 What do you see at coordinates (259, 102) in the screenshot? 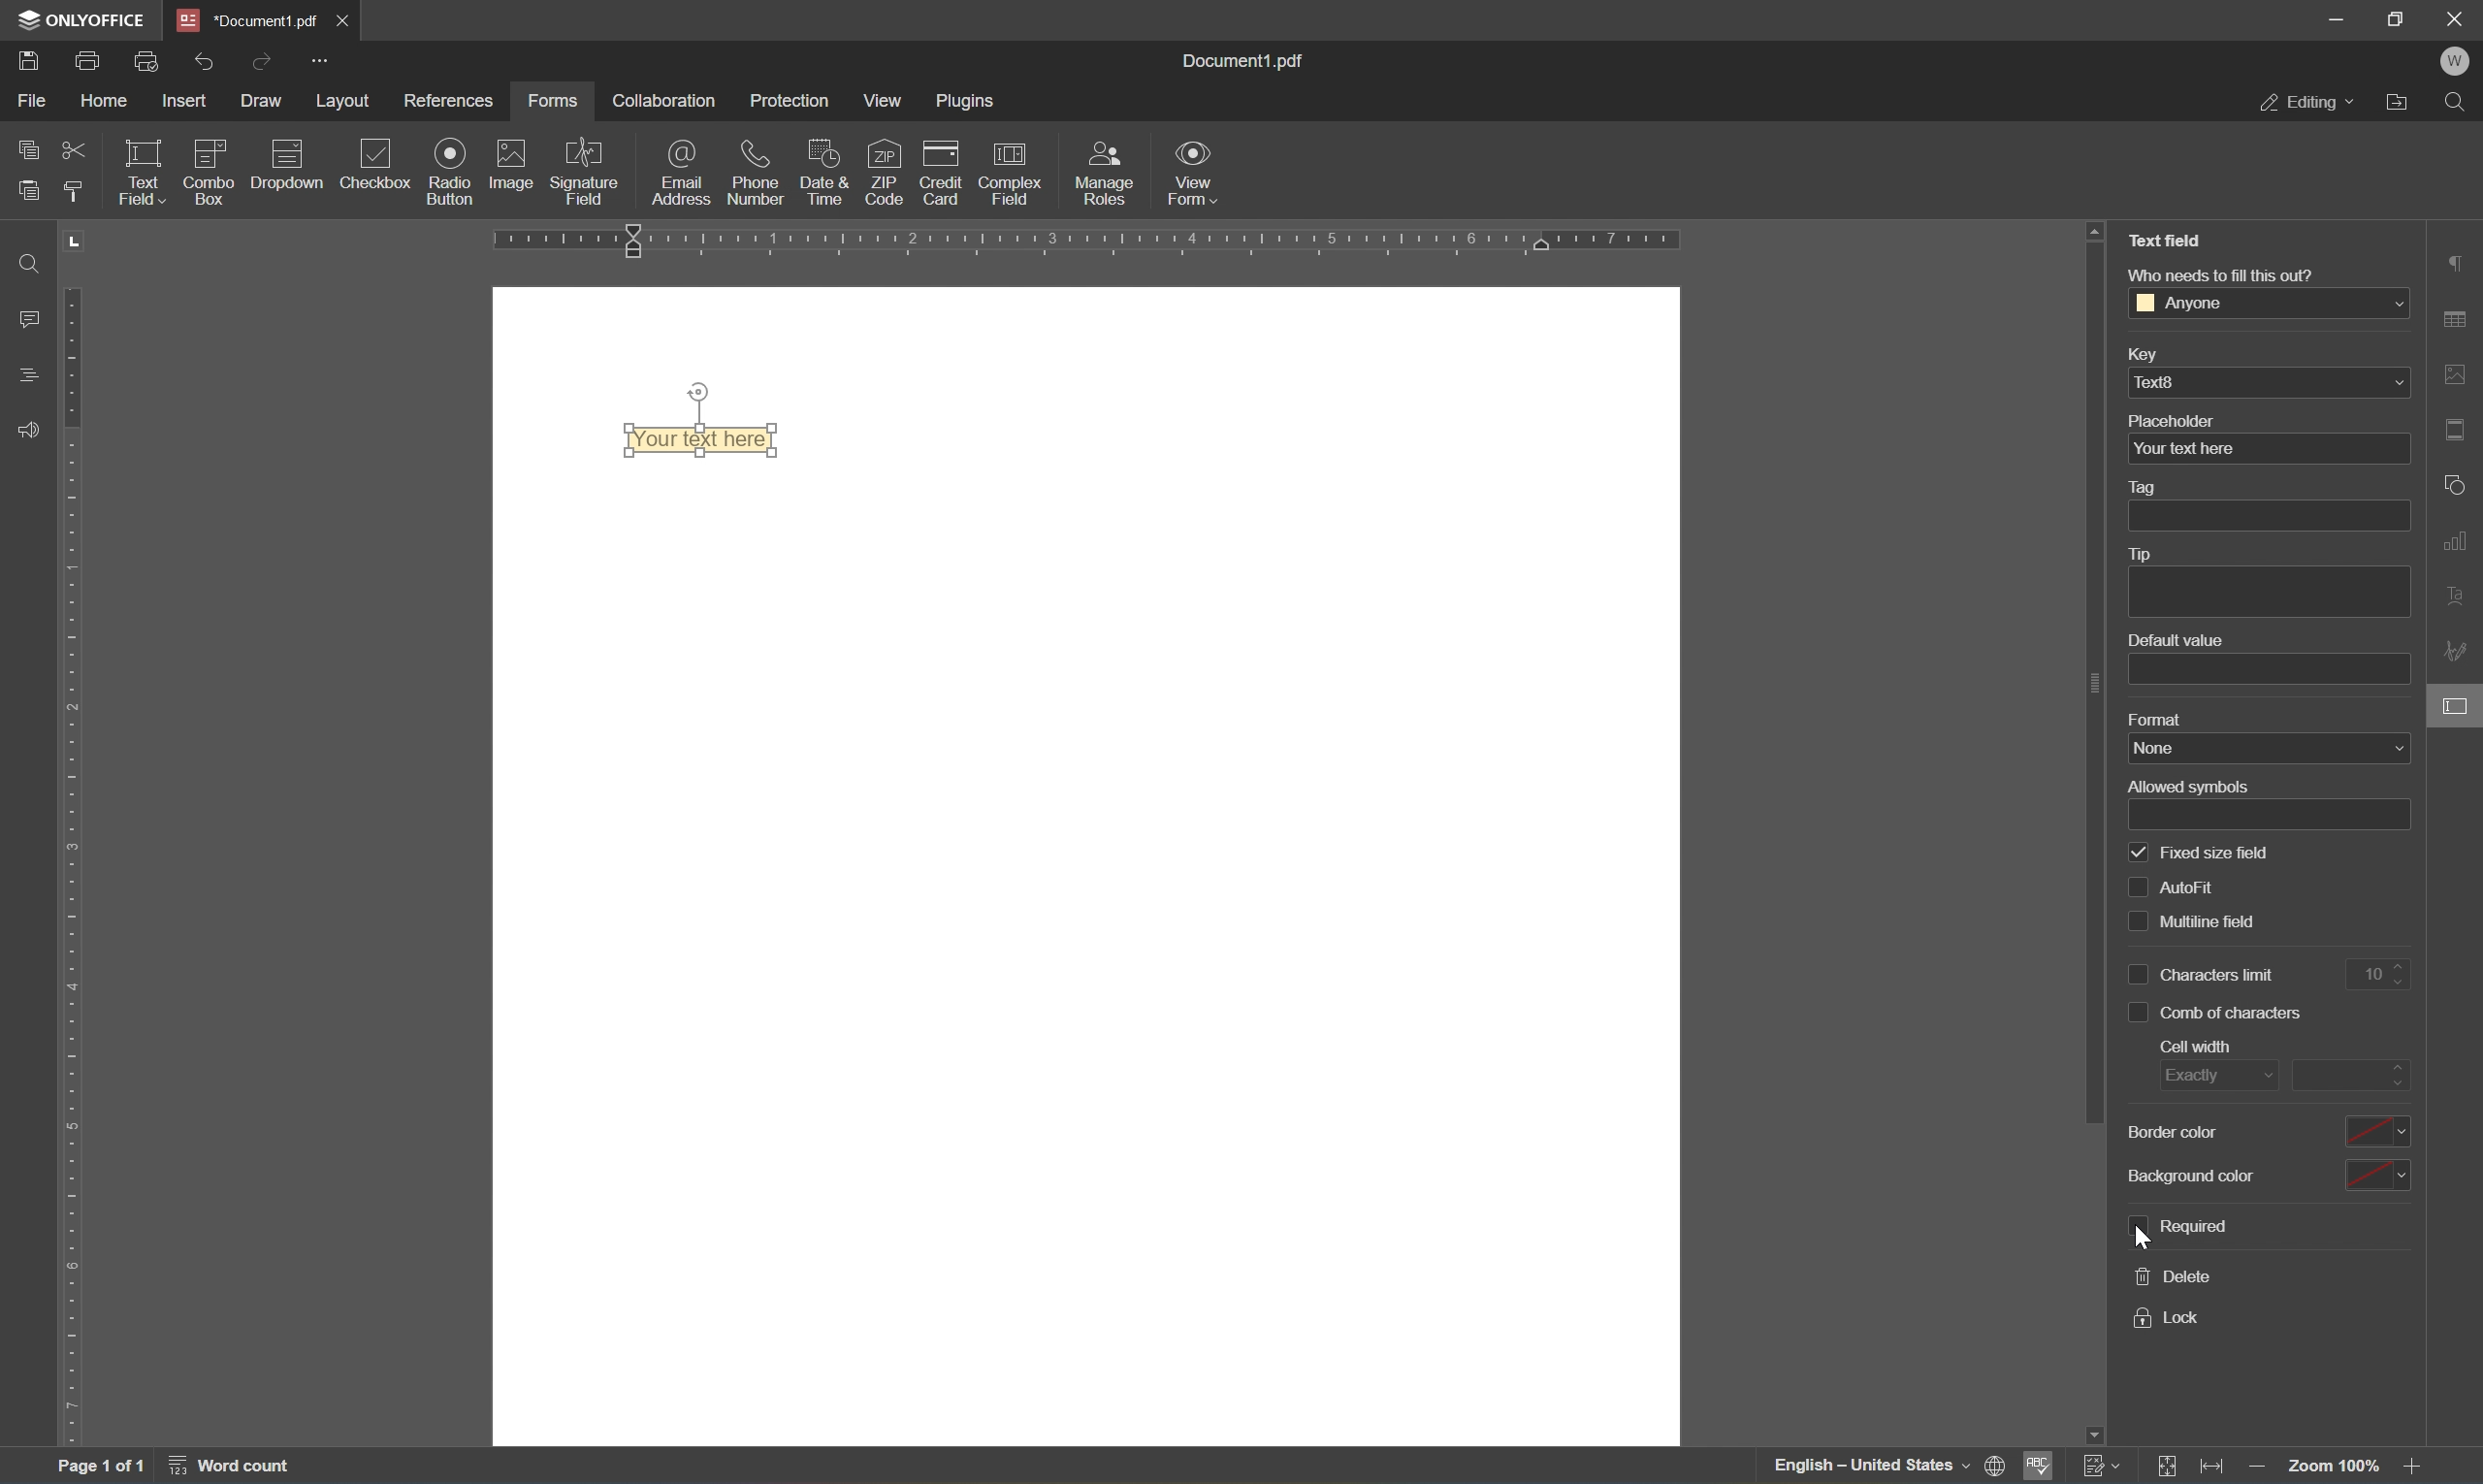
I see `draw` at bounding box center [259, 102].